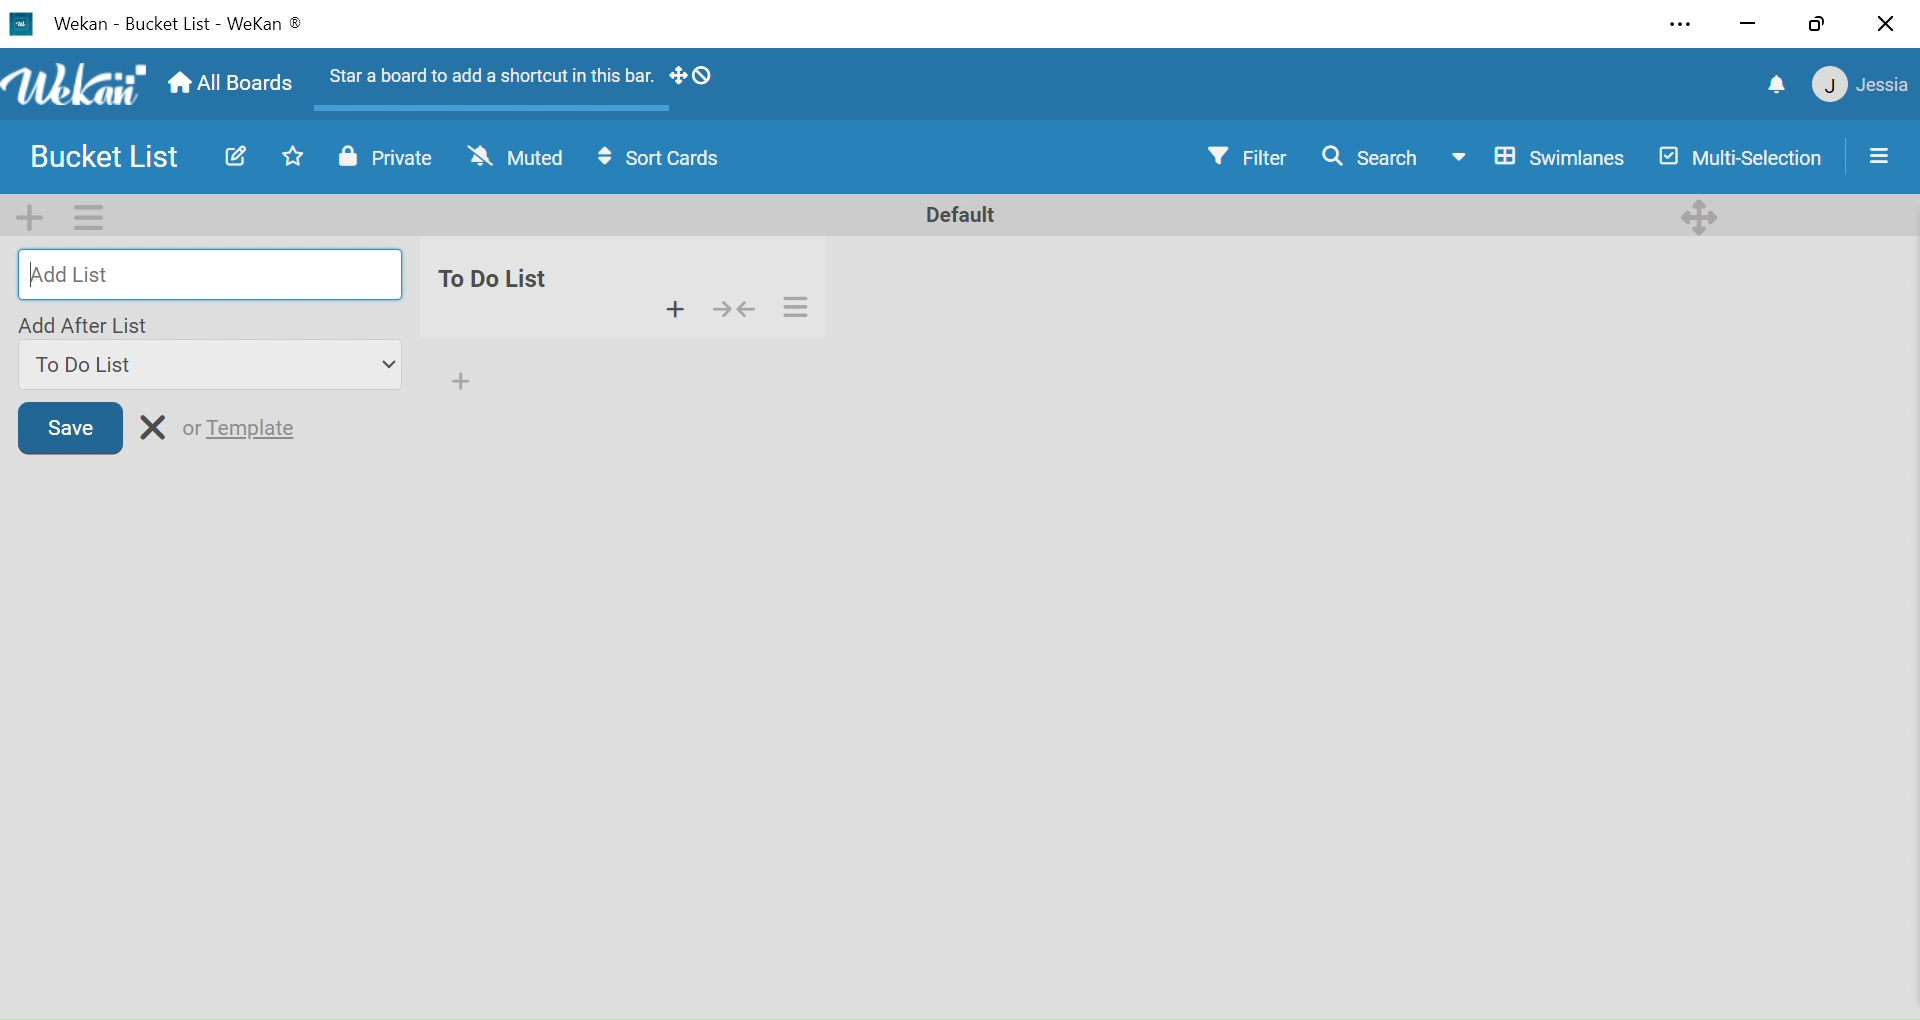 Image resolution: width=1920 pixels, height=1020 pixels. I want to click on Save, so click(71, 424).